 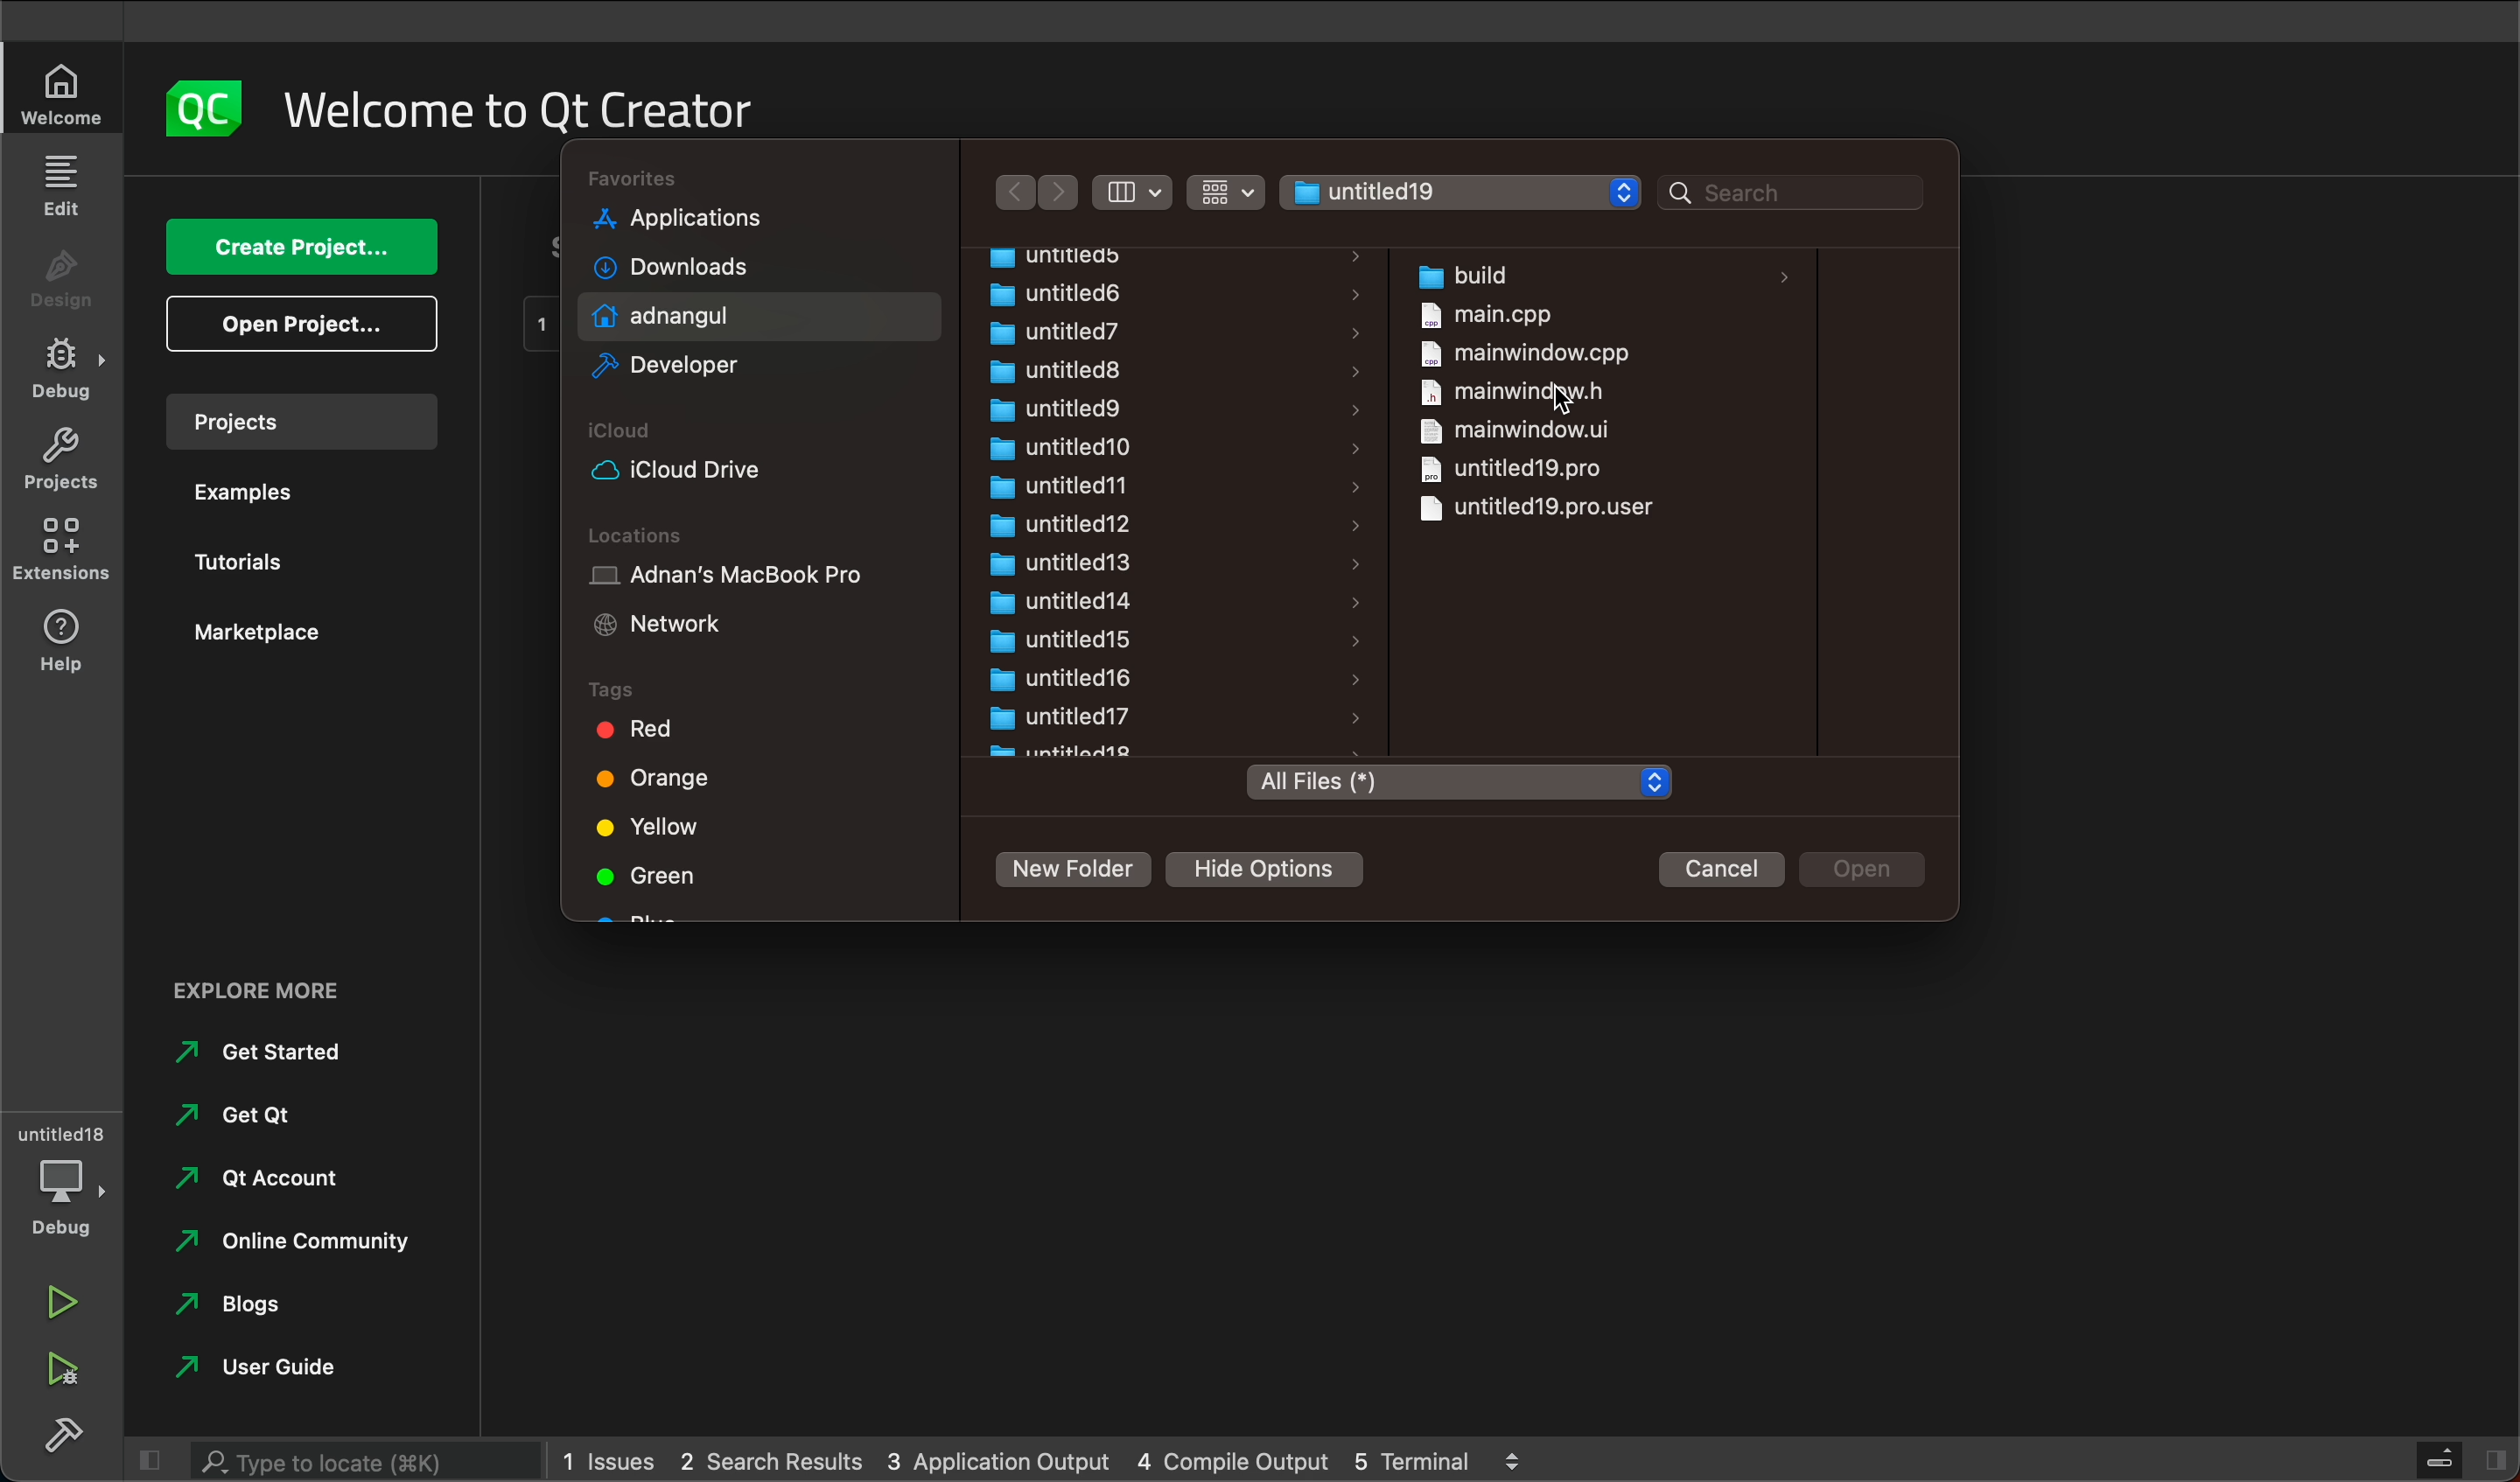 I want to click on , so click(x=1226, y=193).